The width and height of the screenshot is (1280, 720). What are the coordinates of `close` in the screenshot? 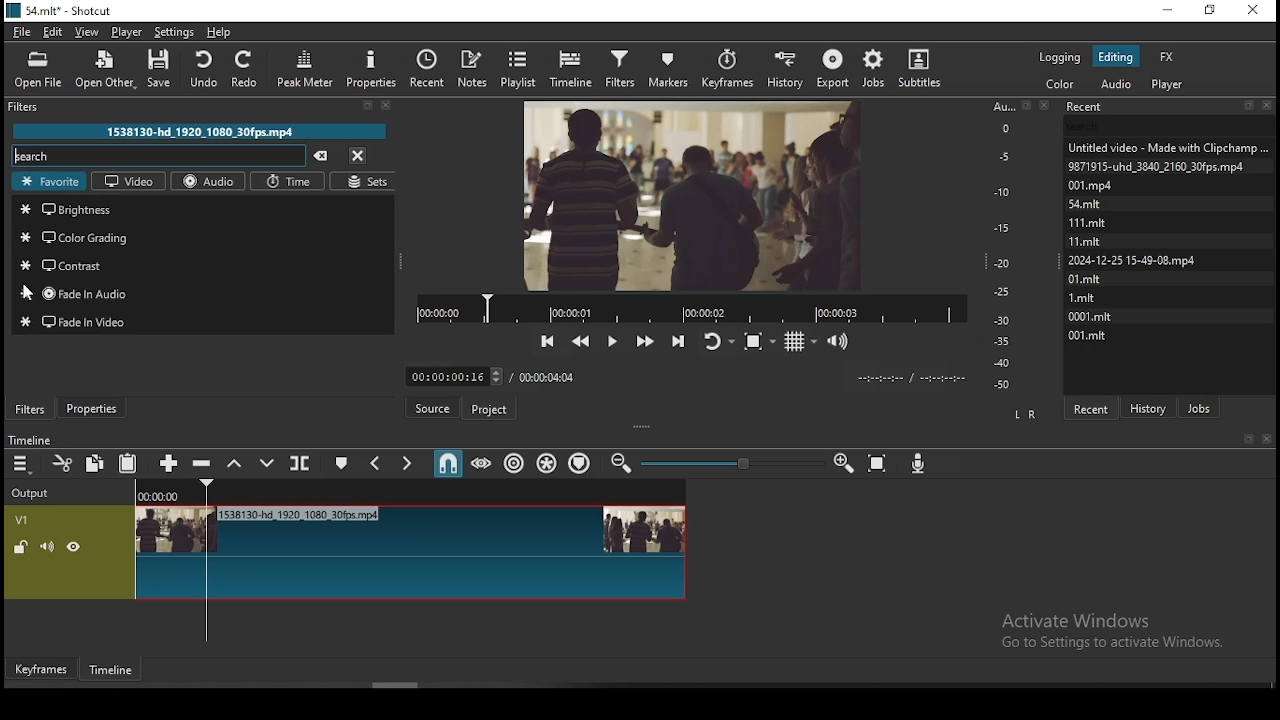 It's located at (1270, 440).